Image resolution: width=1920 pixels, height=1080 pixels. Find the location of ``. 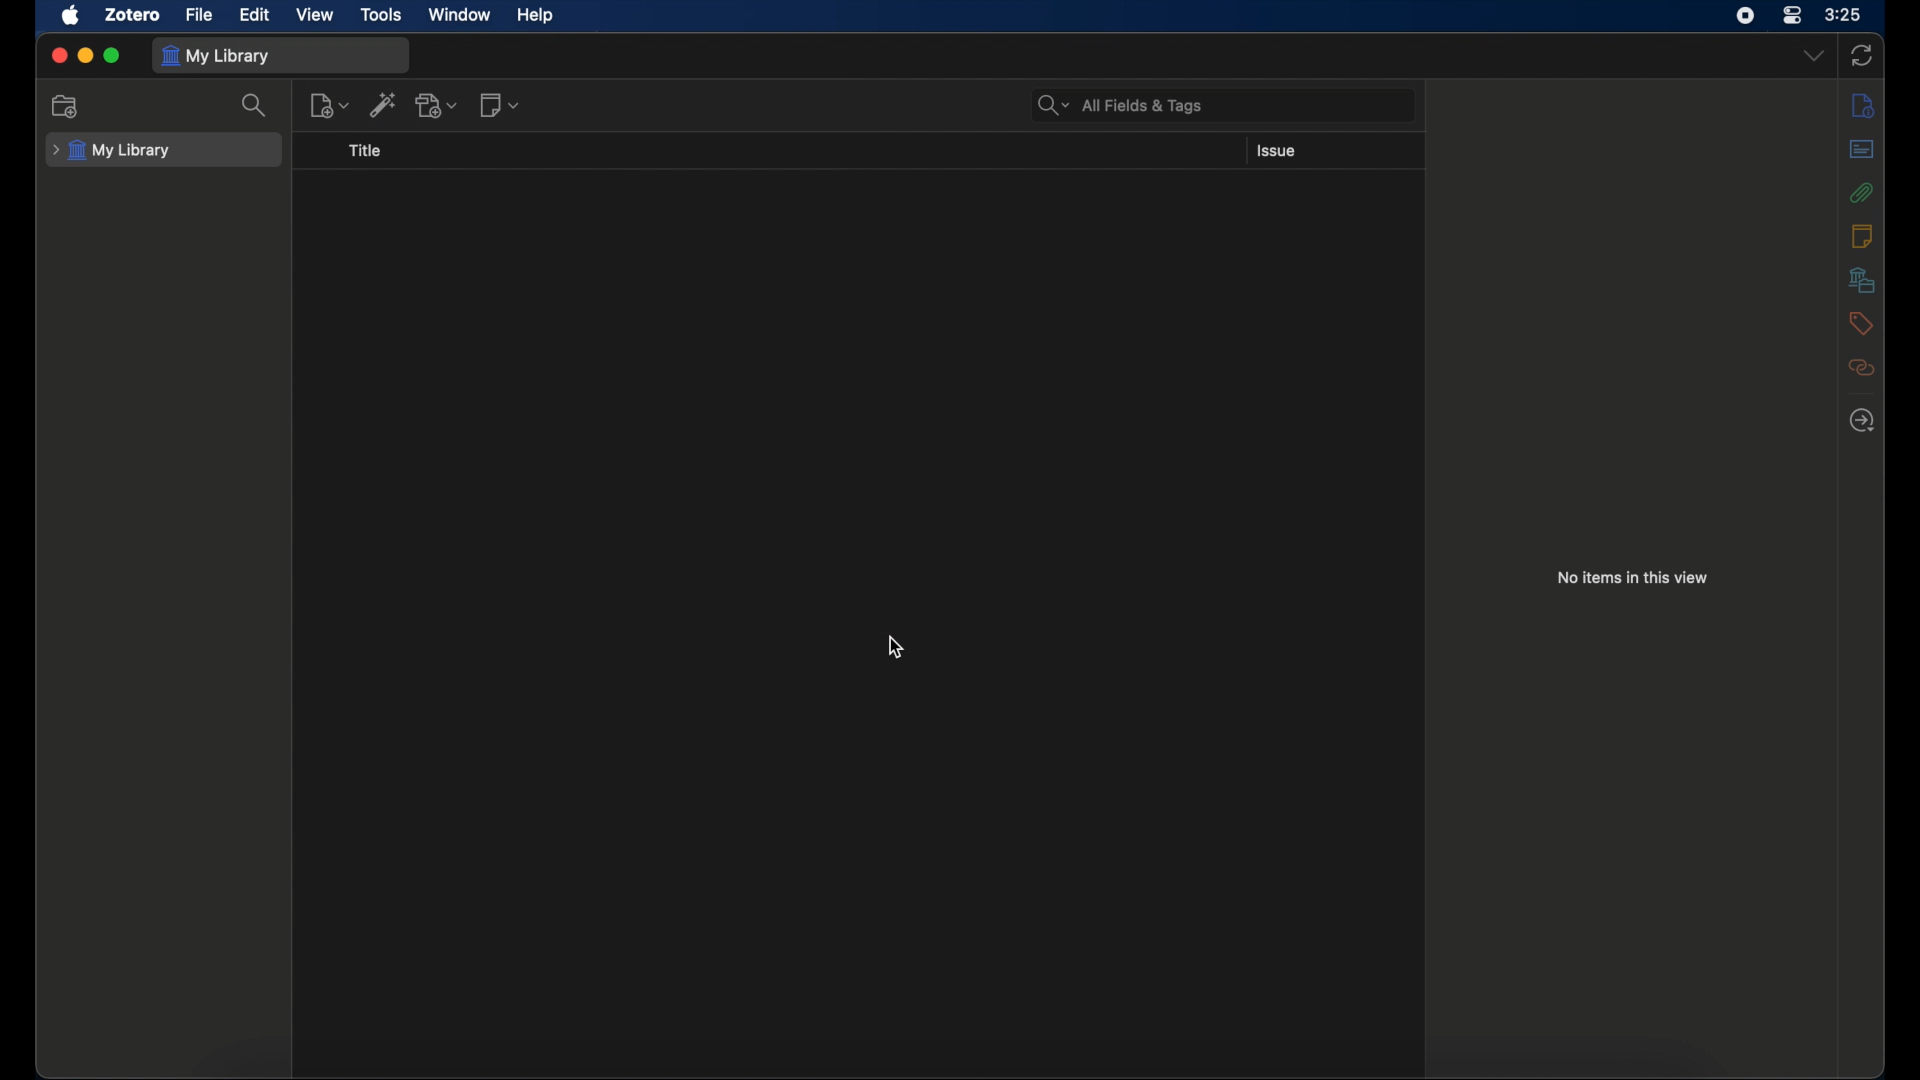

 is located at coordinates (1862, 106).